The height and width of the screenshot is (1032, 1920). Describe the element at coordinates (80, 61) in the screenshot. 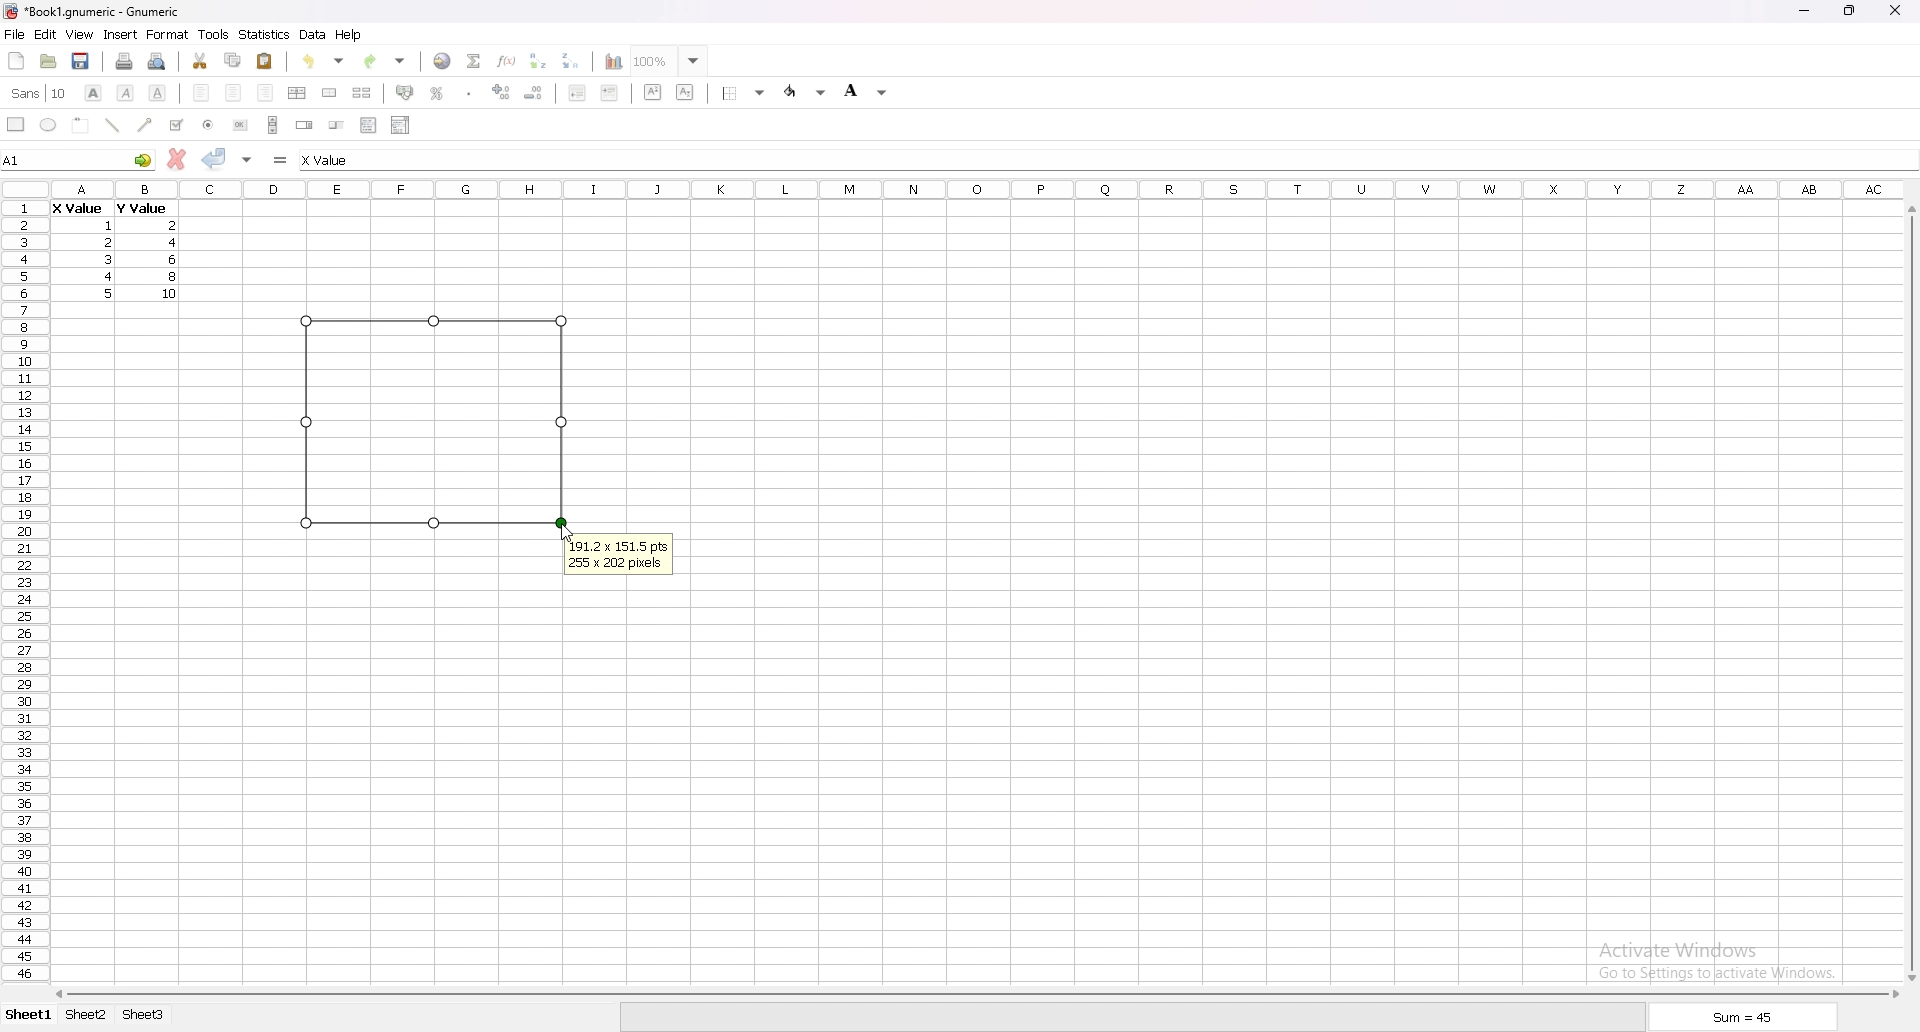

I see `save` at that location.